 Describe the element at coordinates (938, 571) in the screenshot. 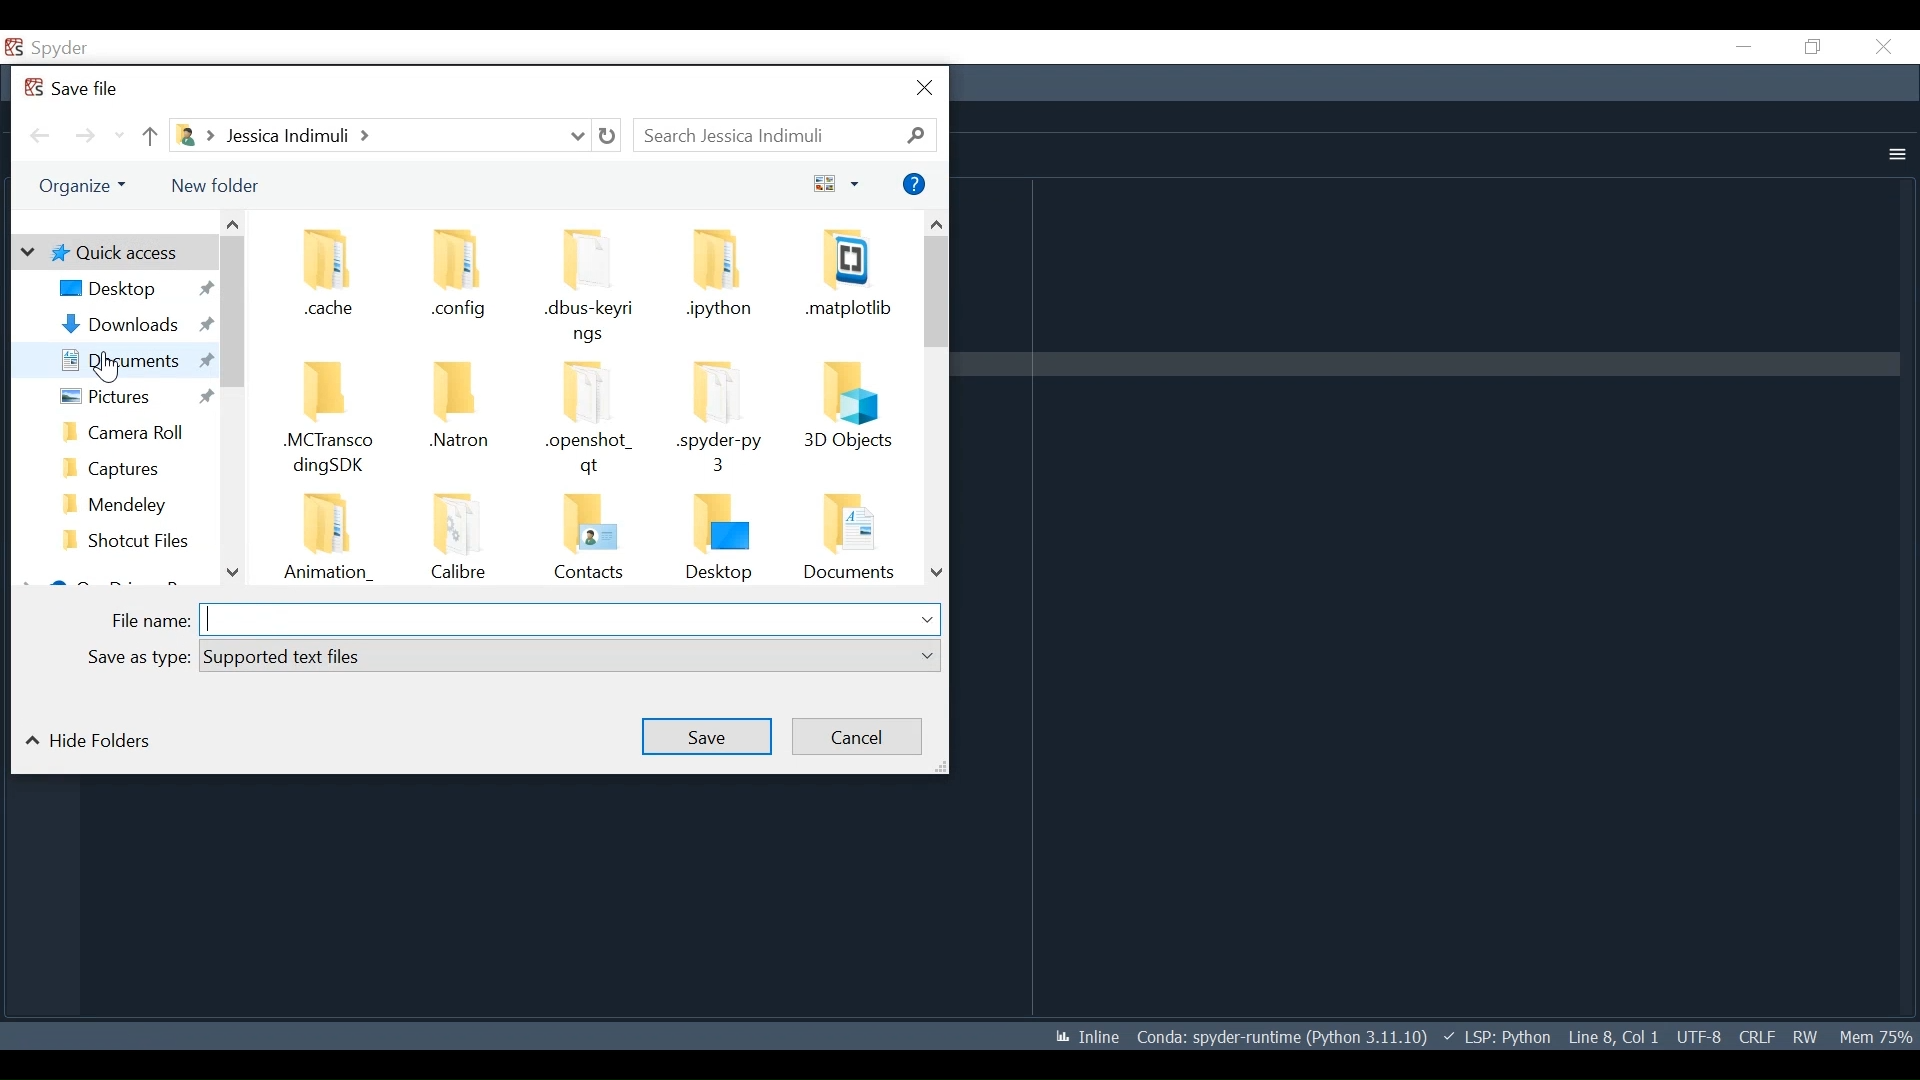

I see `Scroll down` at that location.